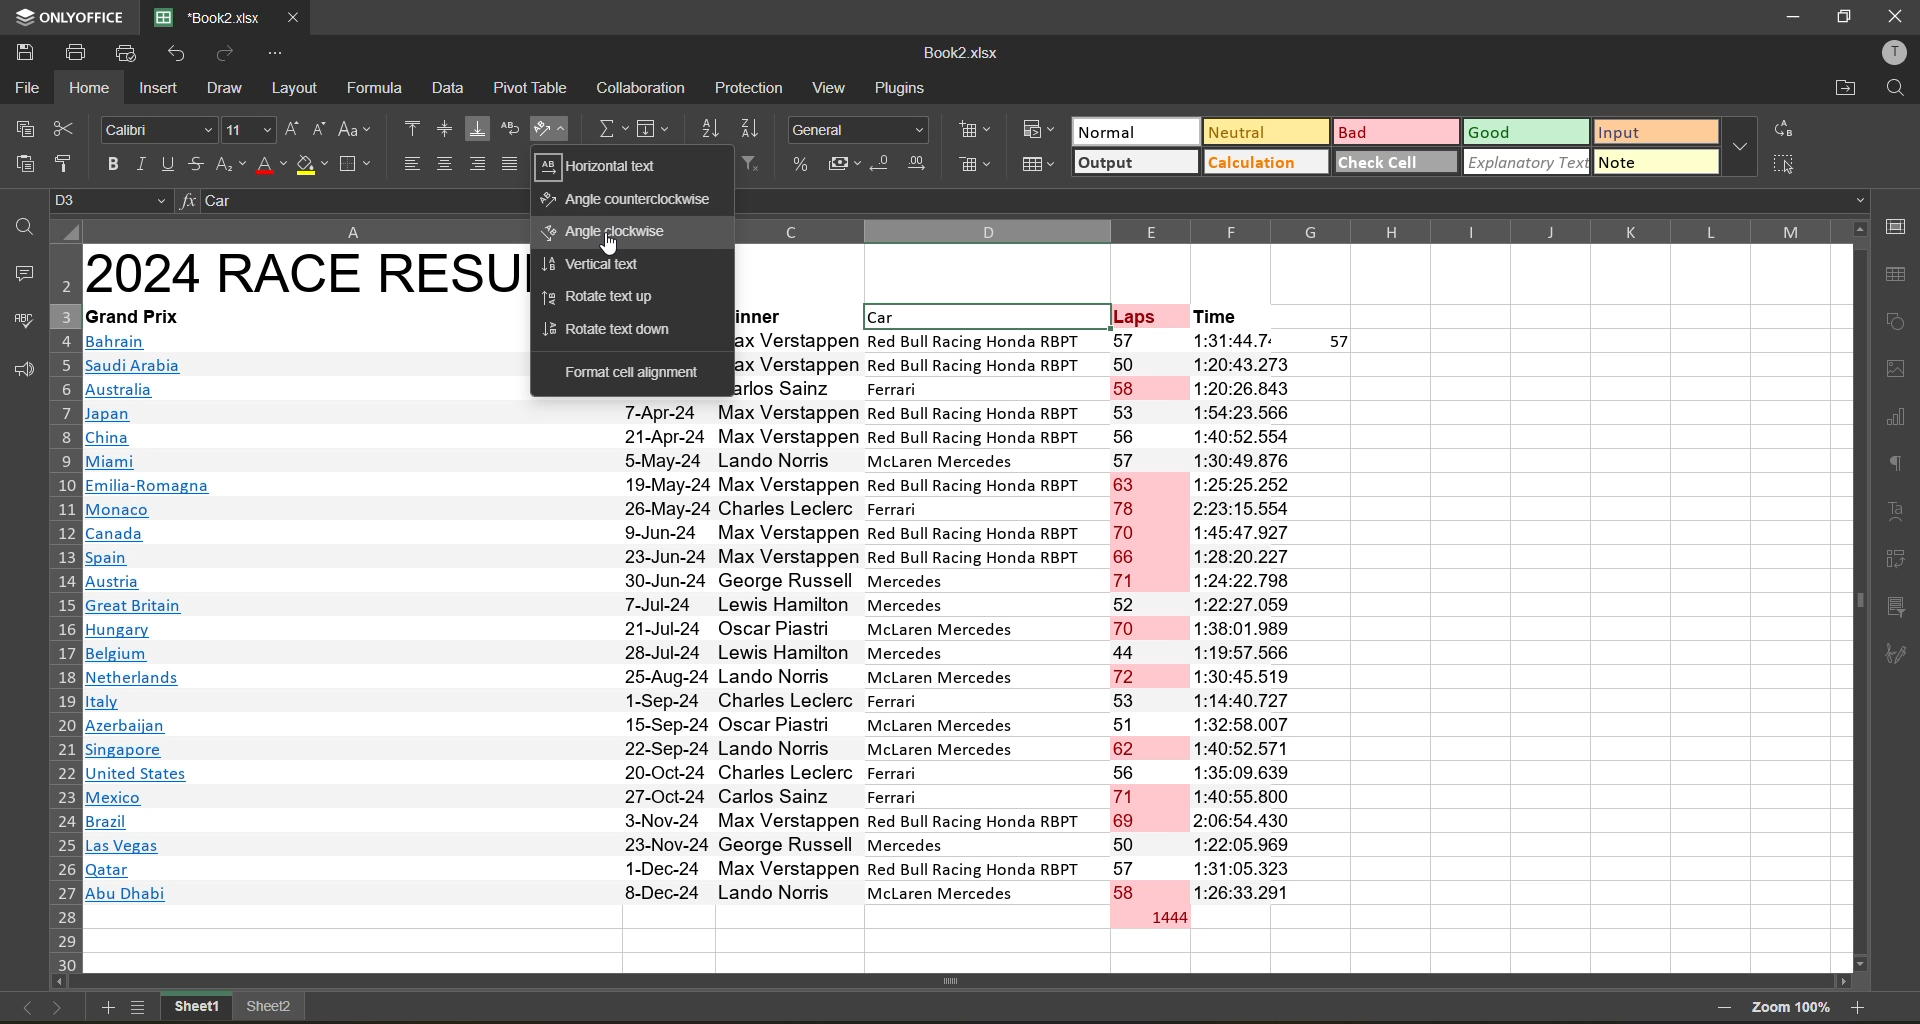  Describe the element at coordinates (1896, 421) in the screenshot. I see `charts` at that location.